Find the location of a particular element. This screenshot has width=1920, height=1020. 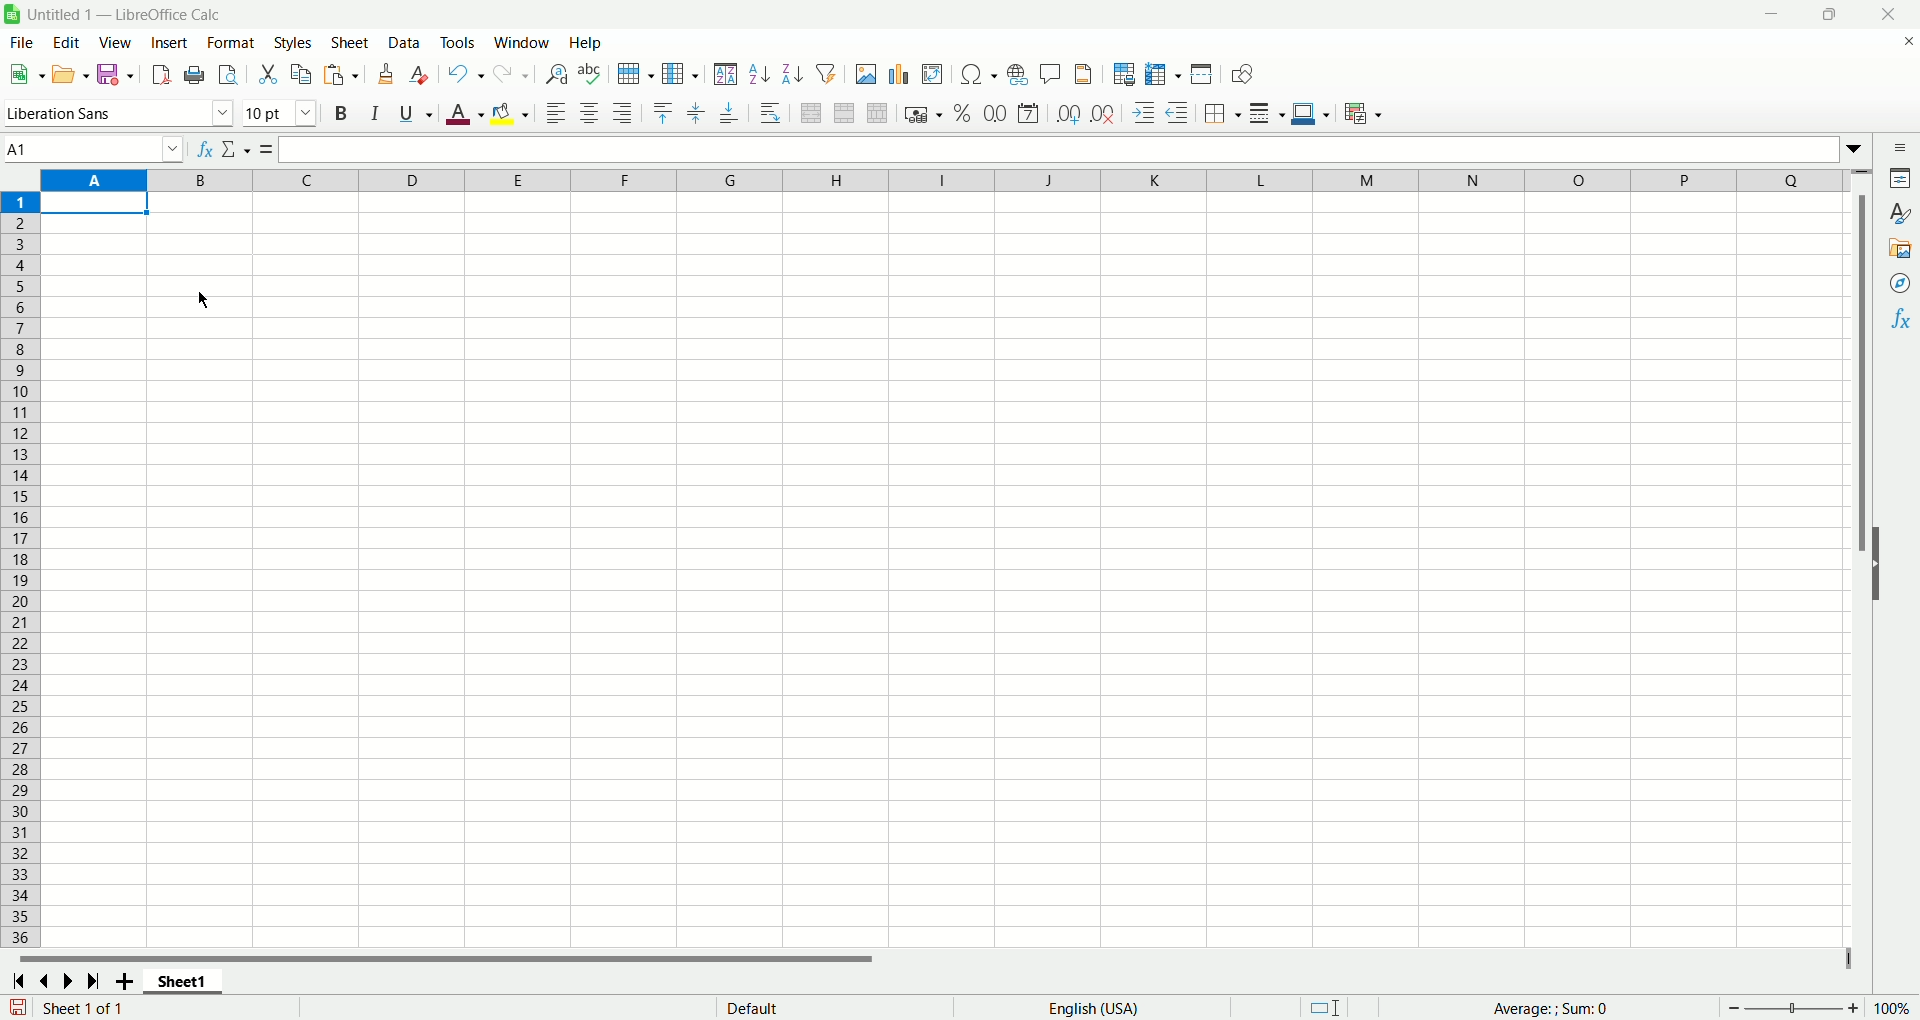

average is located at coordinates (1559, 1009).